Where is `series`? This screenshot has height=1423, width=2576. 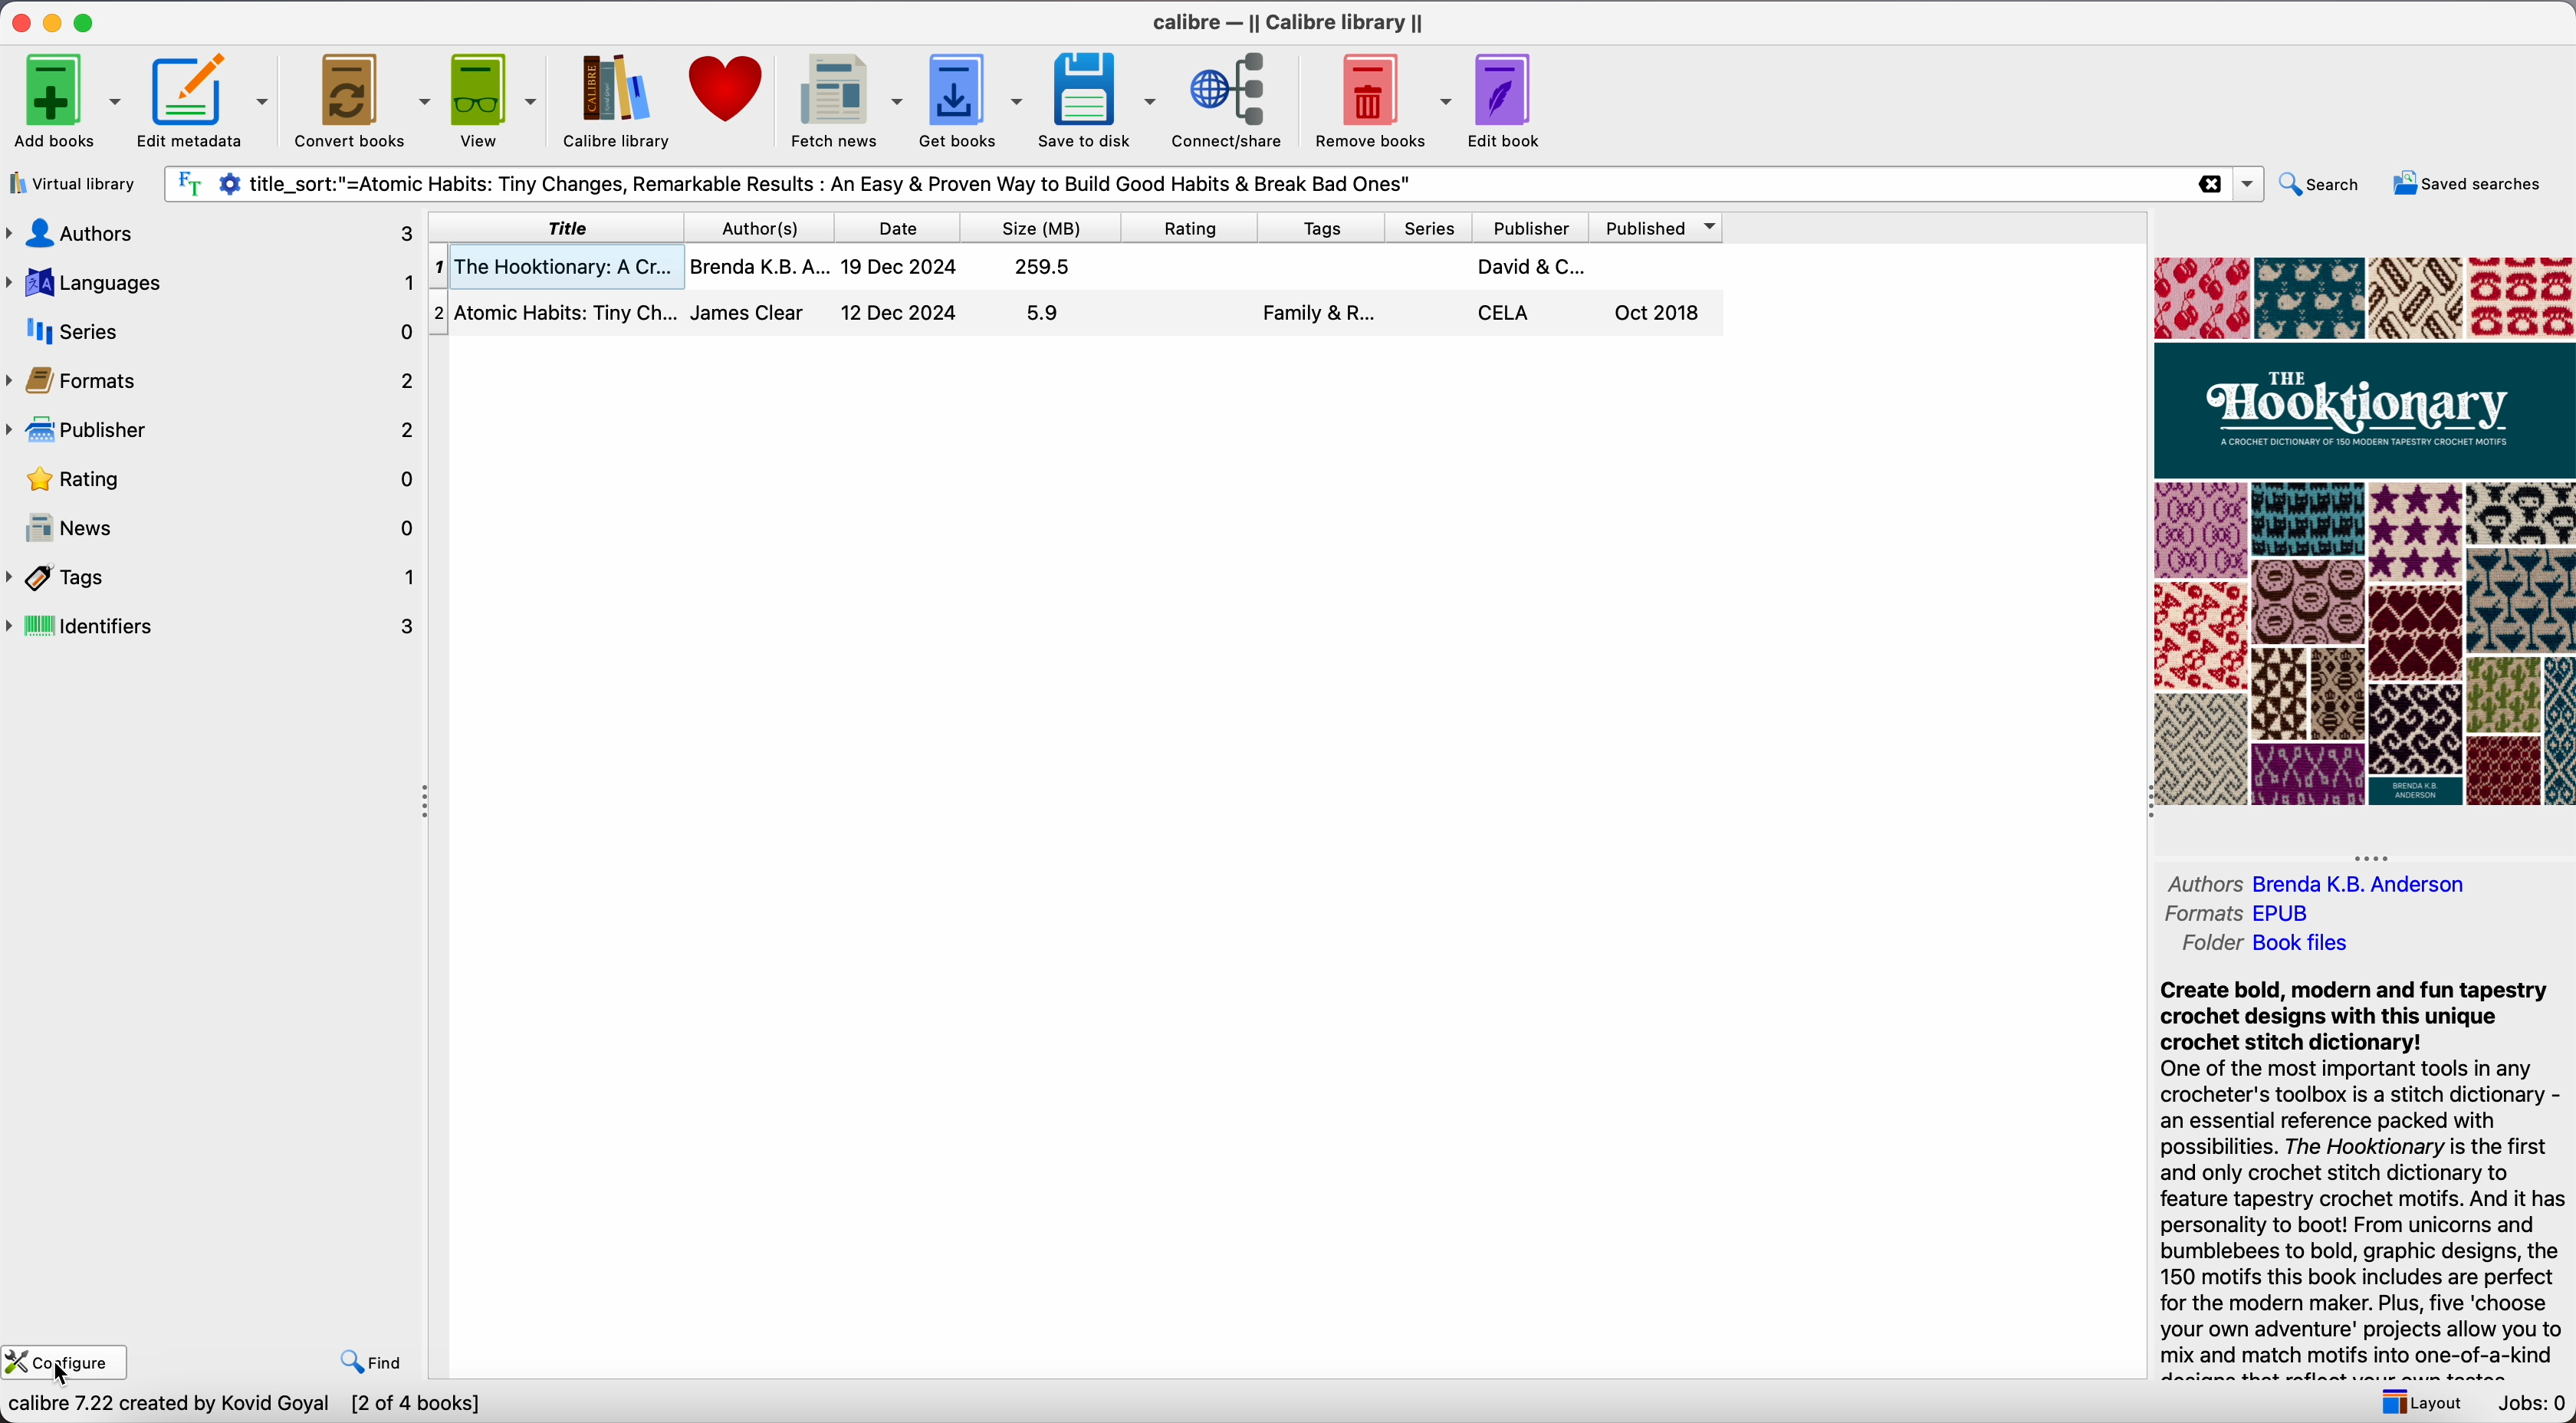 series is located at coordinates (1431, 226).